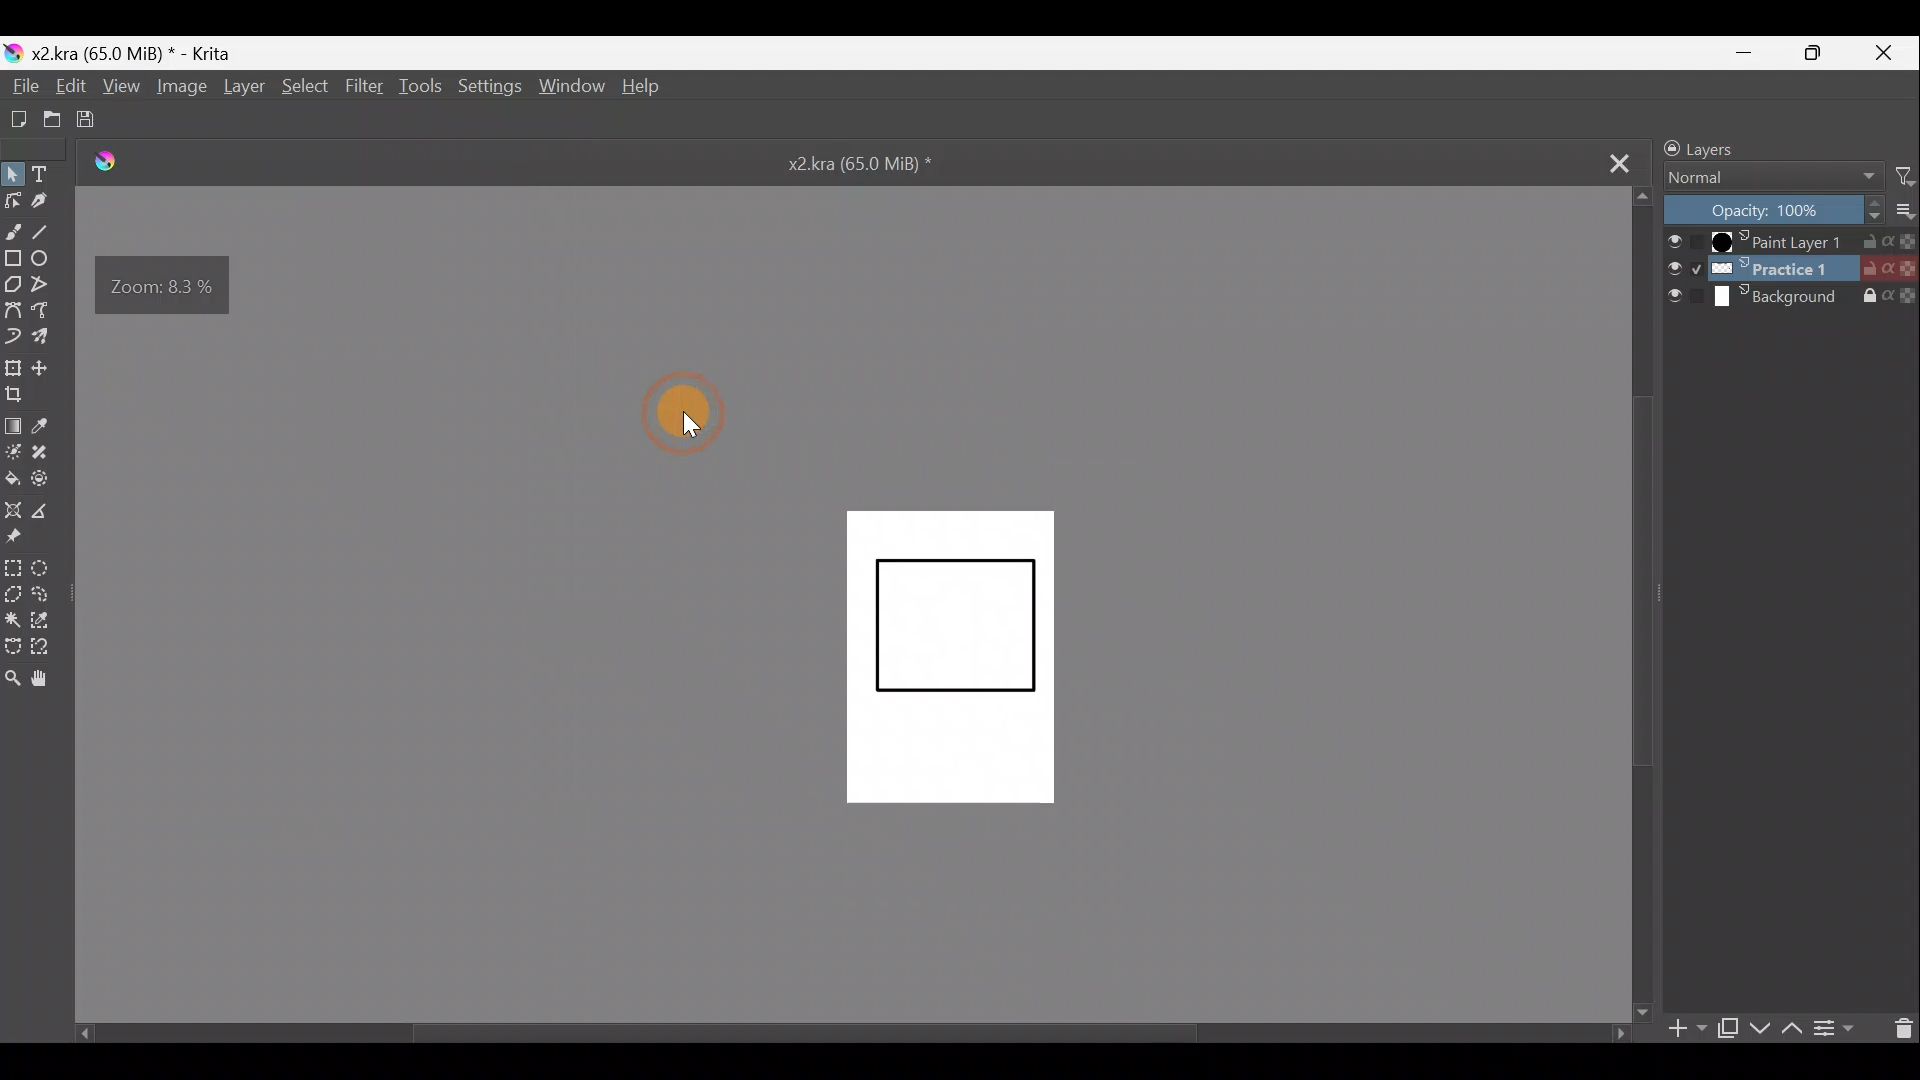 Image resolution: width=1920 pixels, height=1080 pixels. Describe the element at coordinates (52, 597) in the screenshot. I see `Freehand selection tool` at that location.